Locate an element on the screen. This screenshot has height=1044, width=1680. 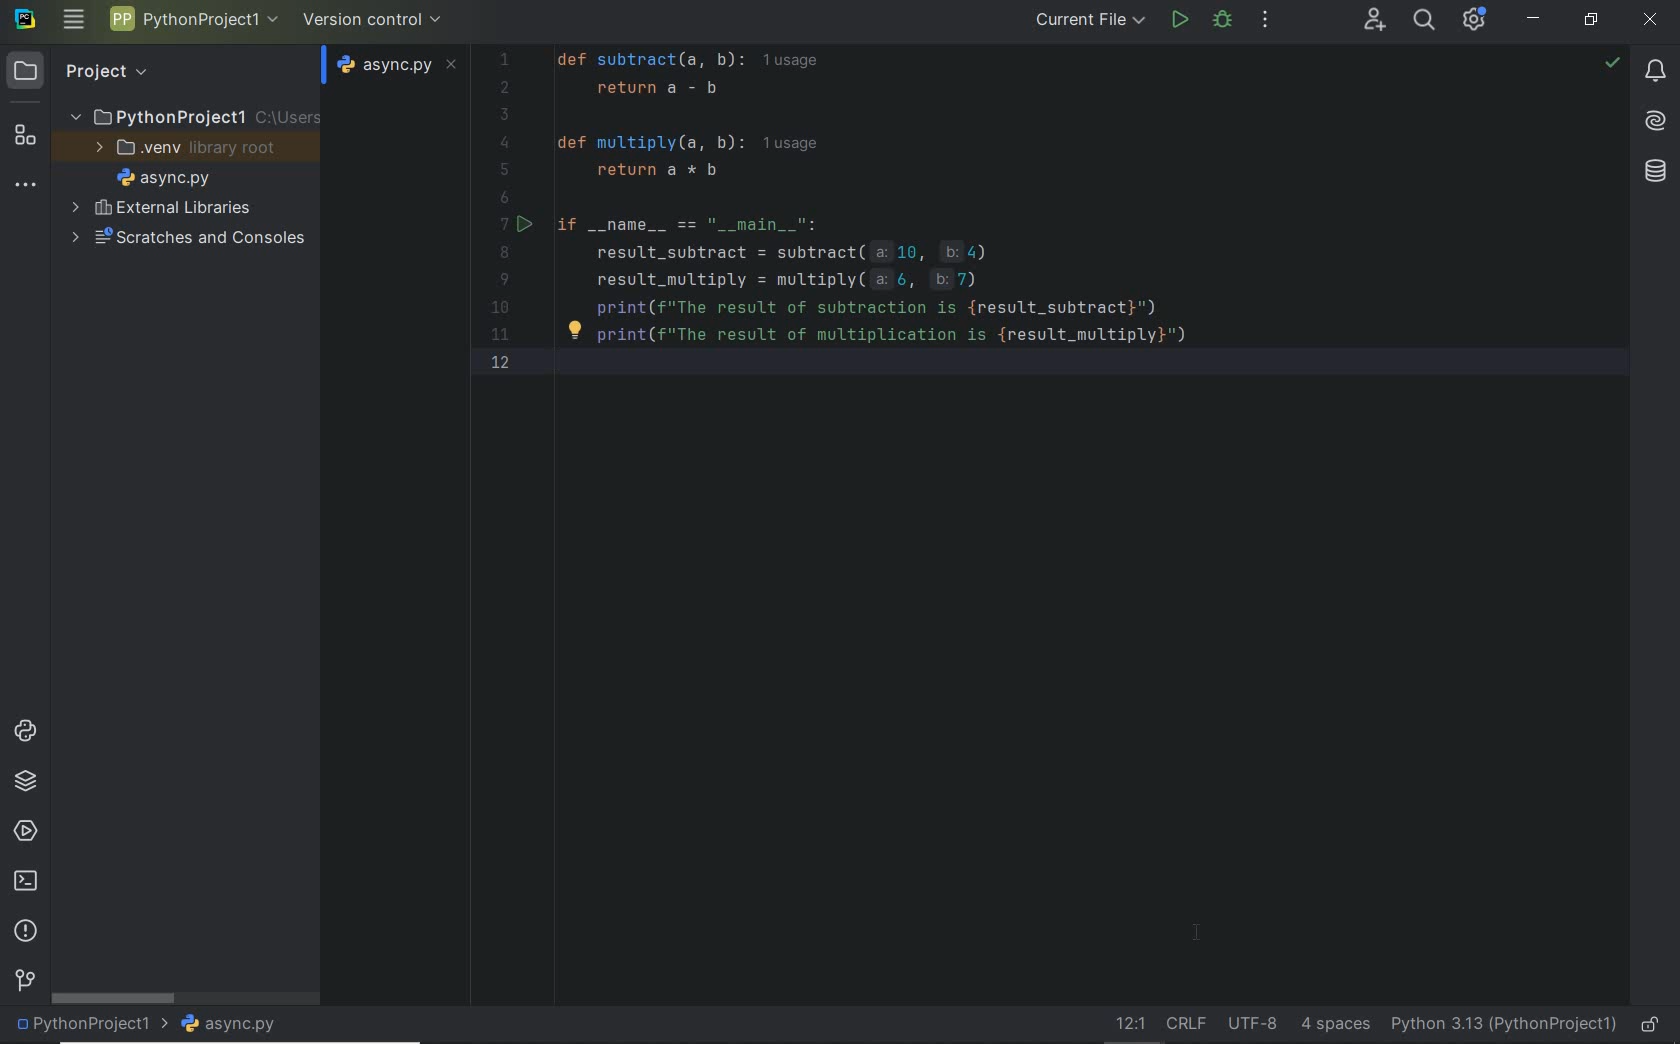
notifications is located at coordinates (1657, 74).